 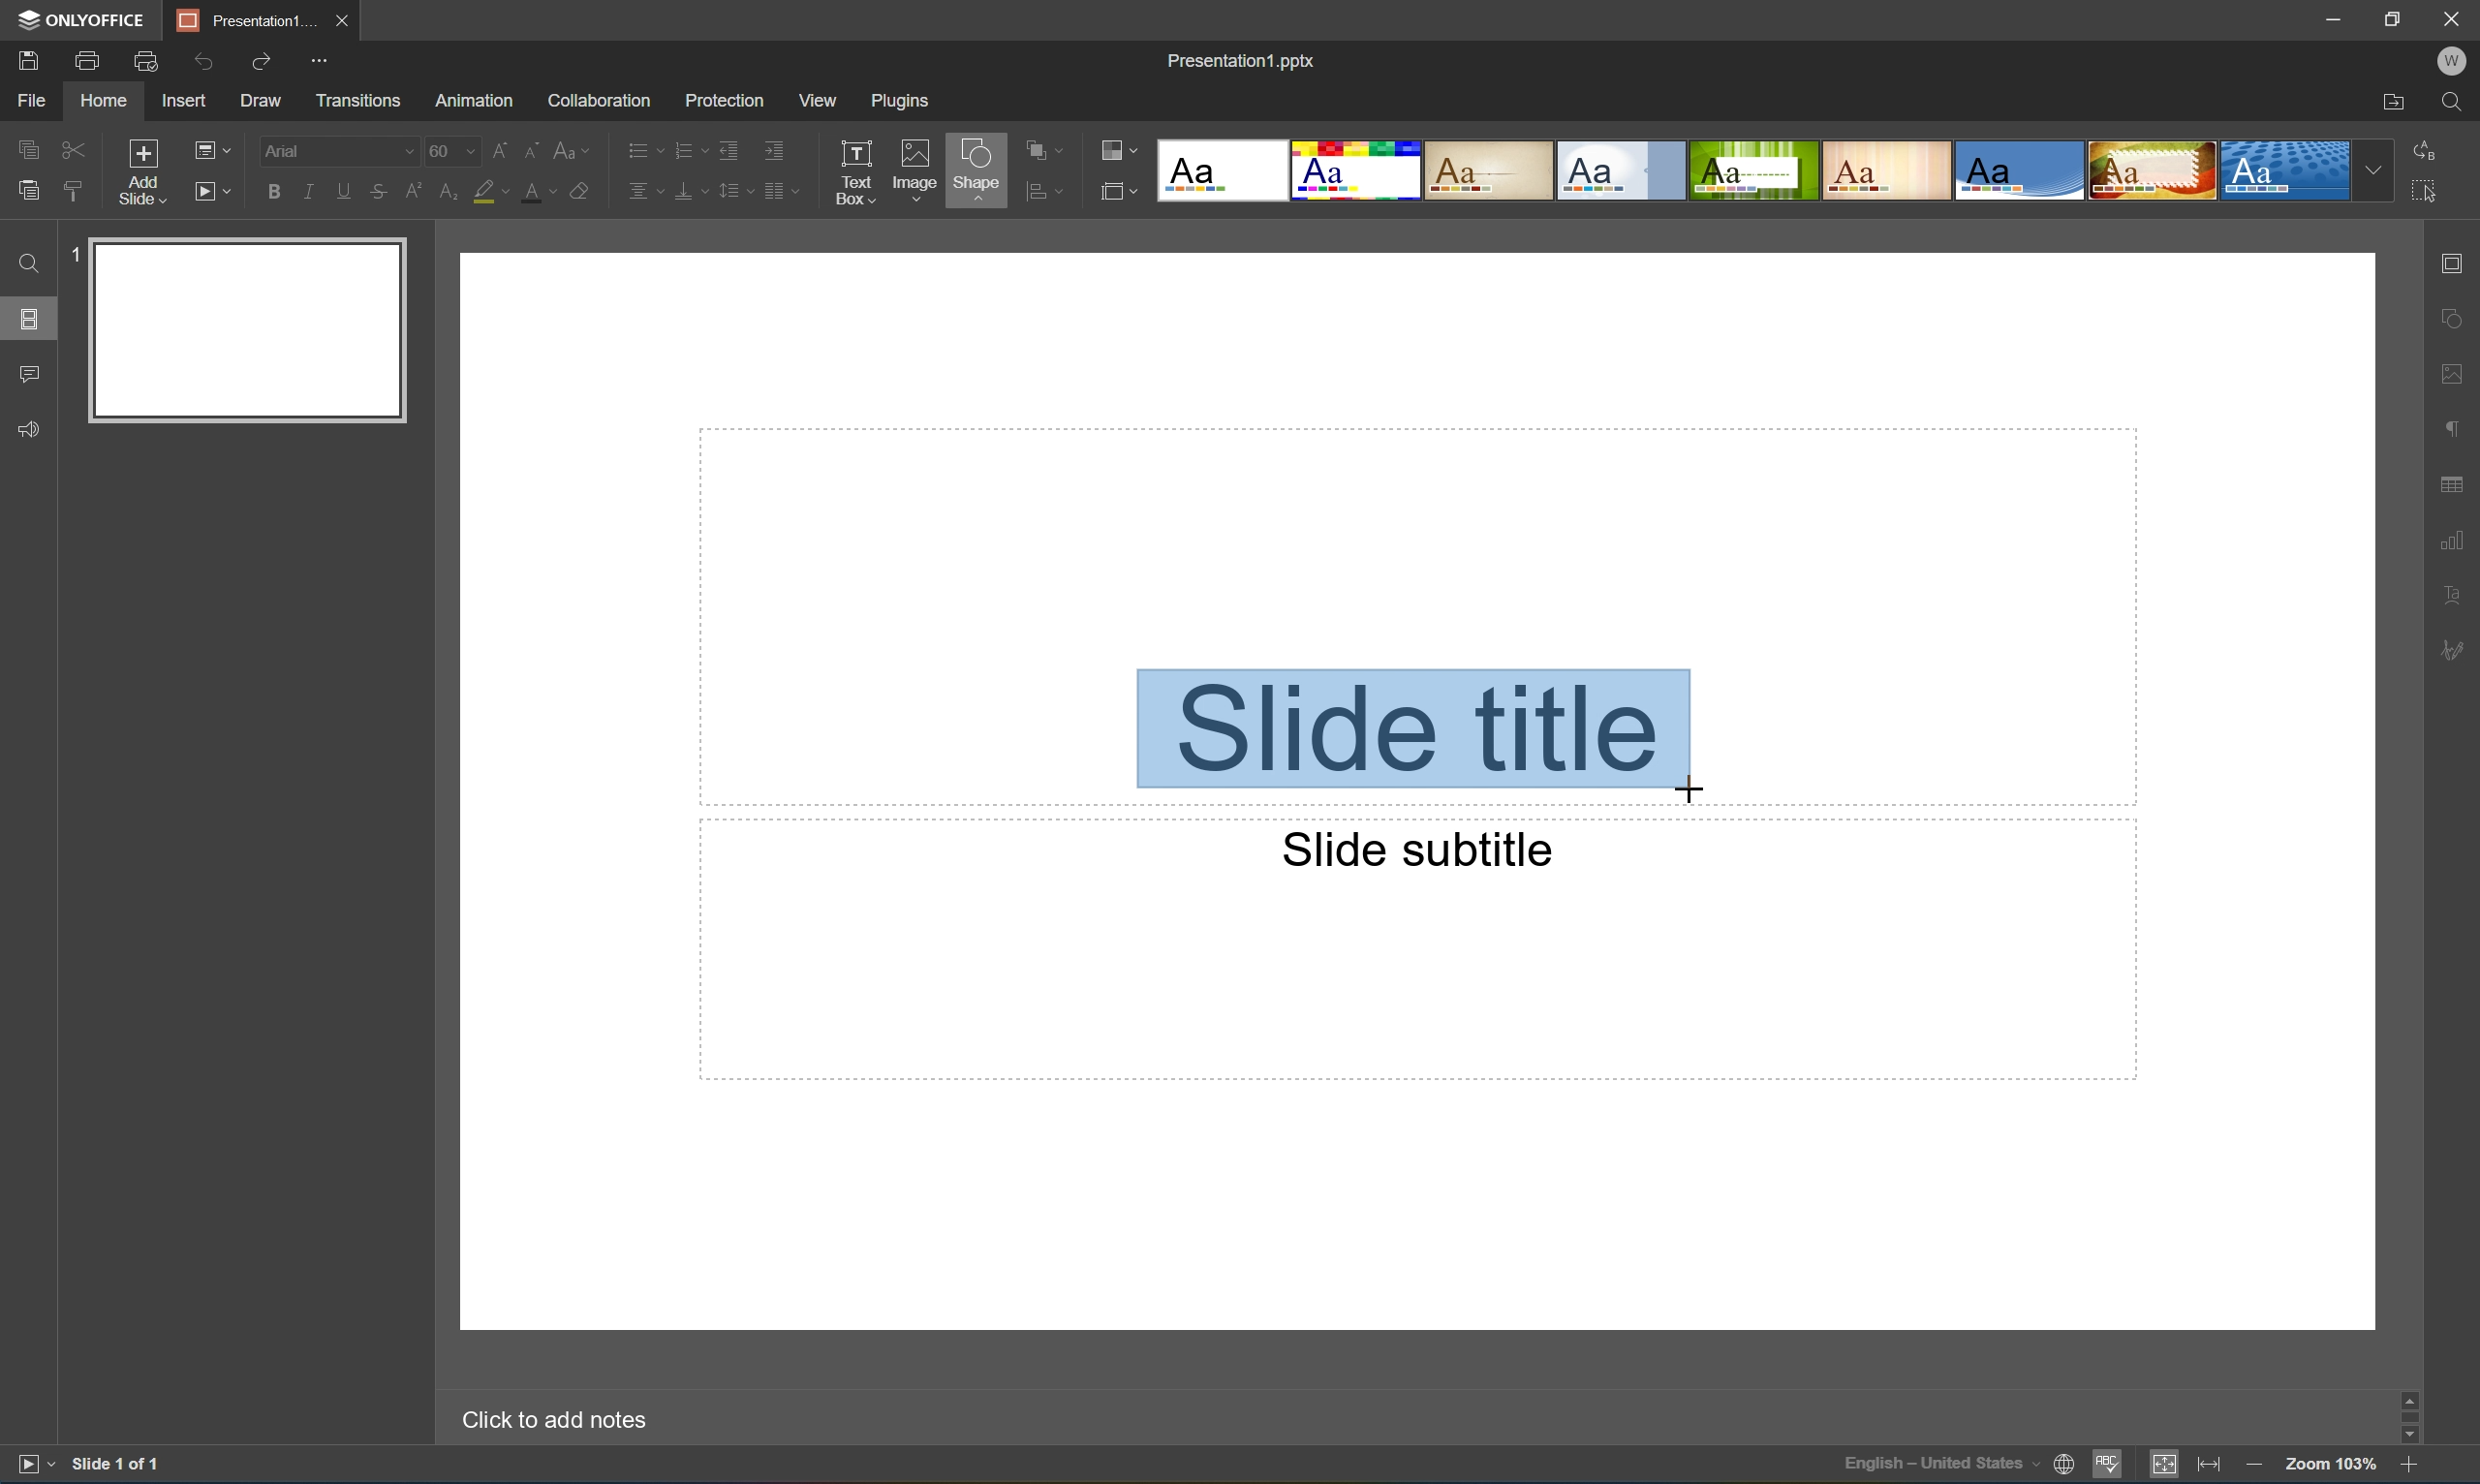 What do you see at coordinates (378, 194) in the screenshot?
I see `Strikethrough` at bounding box center [378, 194].